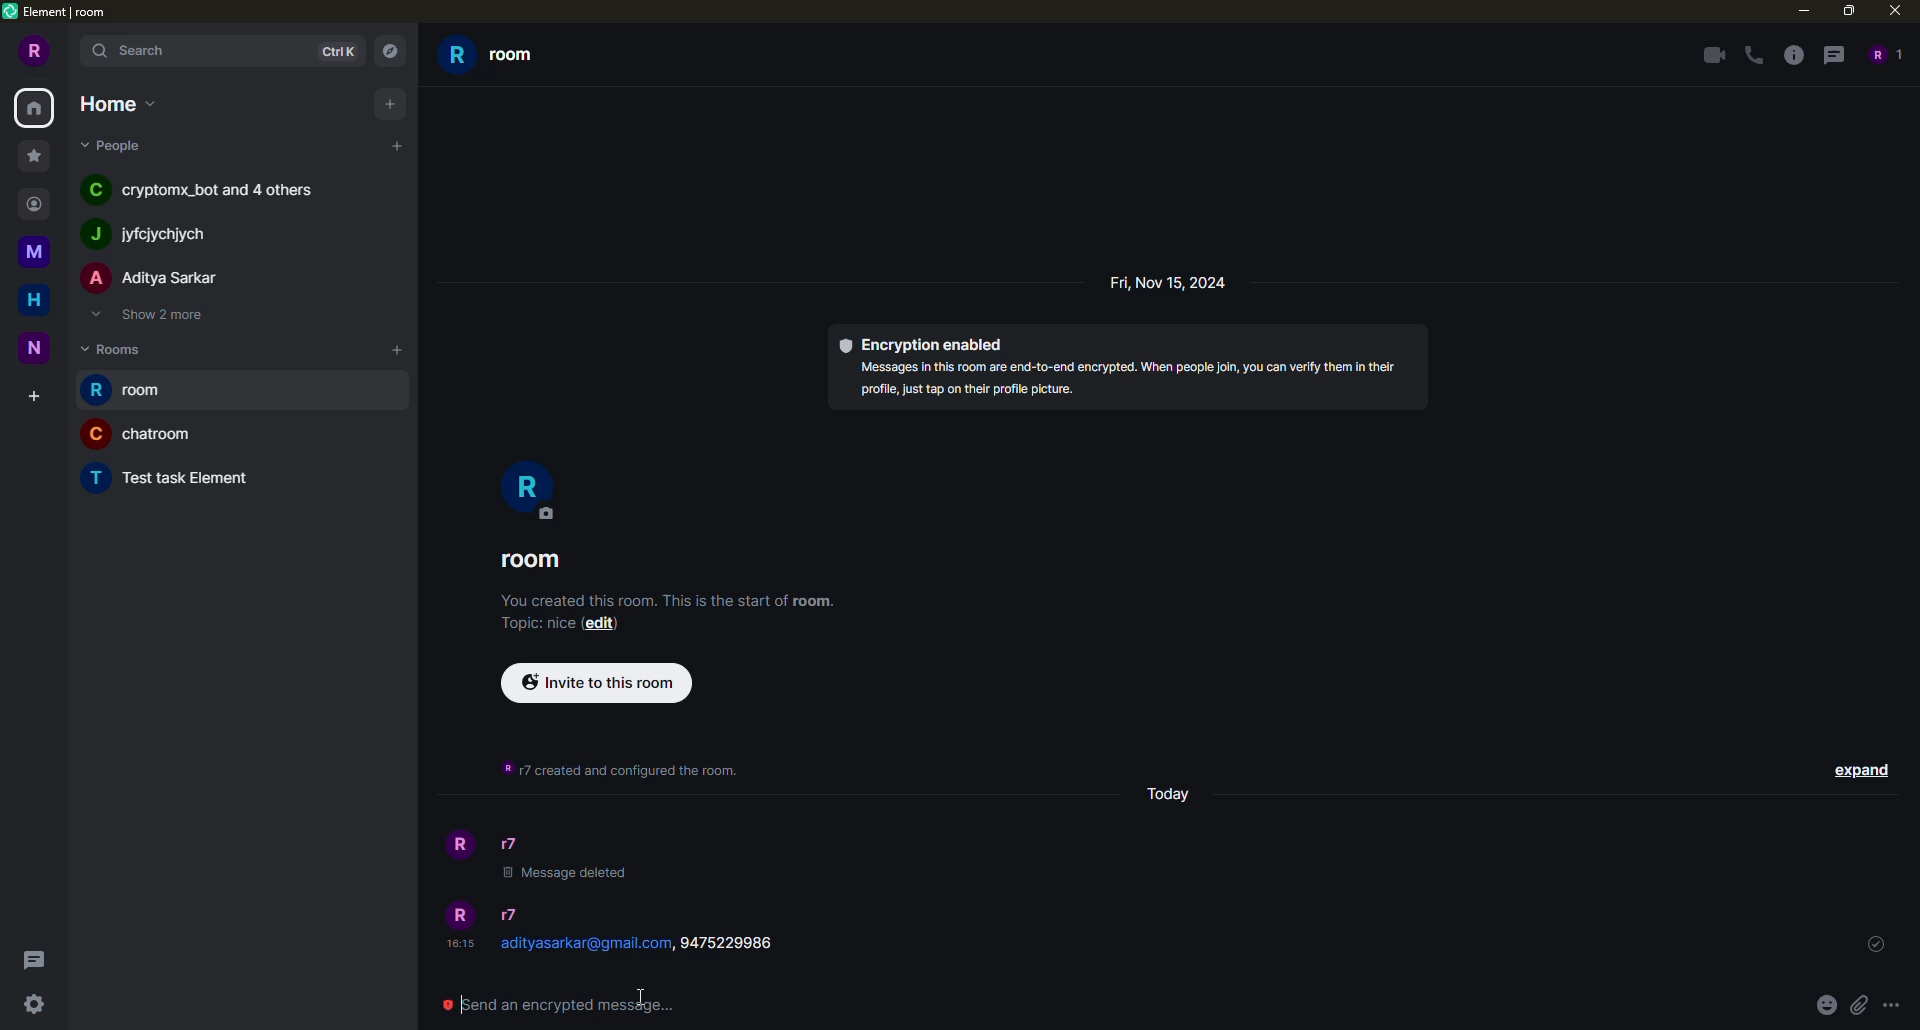 This screenshot has height=1030, width=1920. What do you see at coordinates (630, 770) in the screenshot?
I see `info` at bounding box center [630, 770].